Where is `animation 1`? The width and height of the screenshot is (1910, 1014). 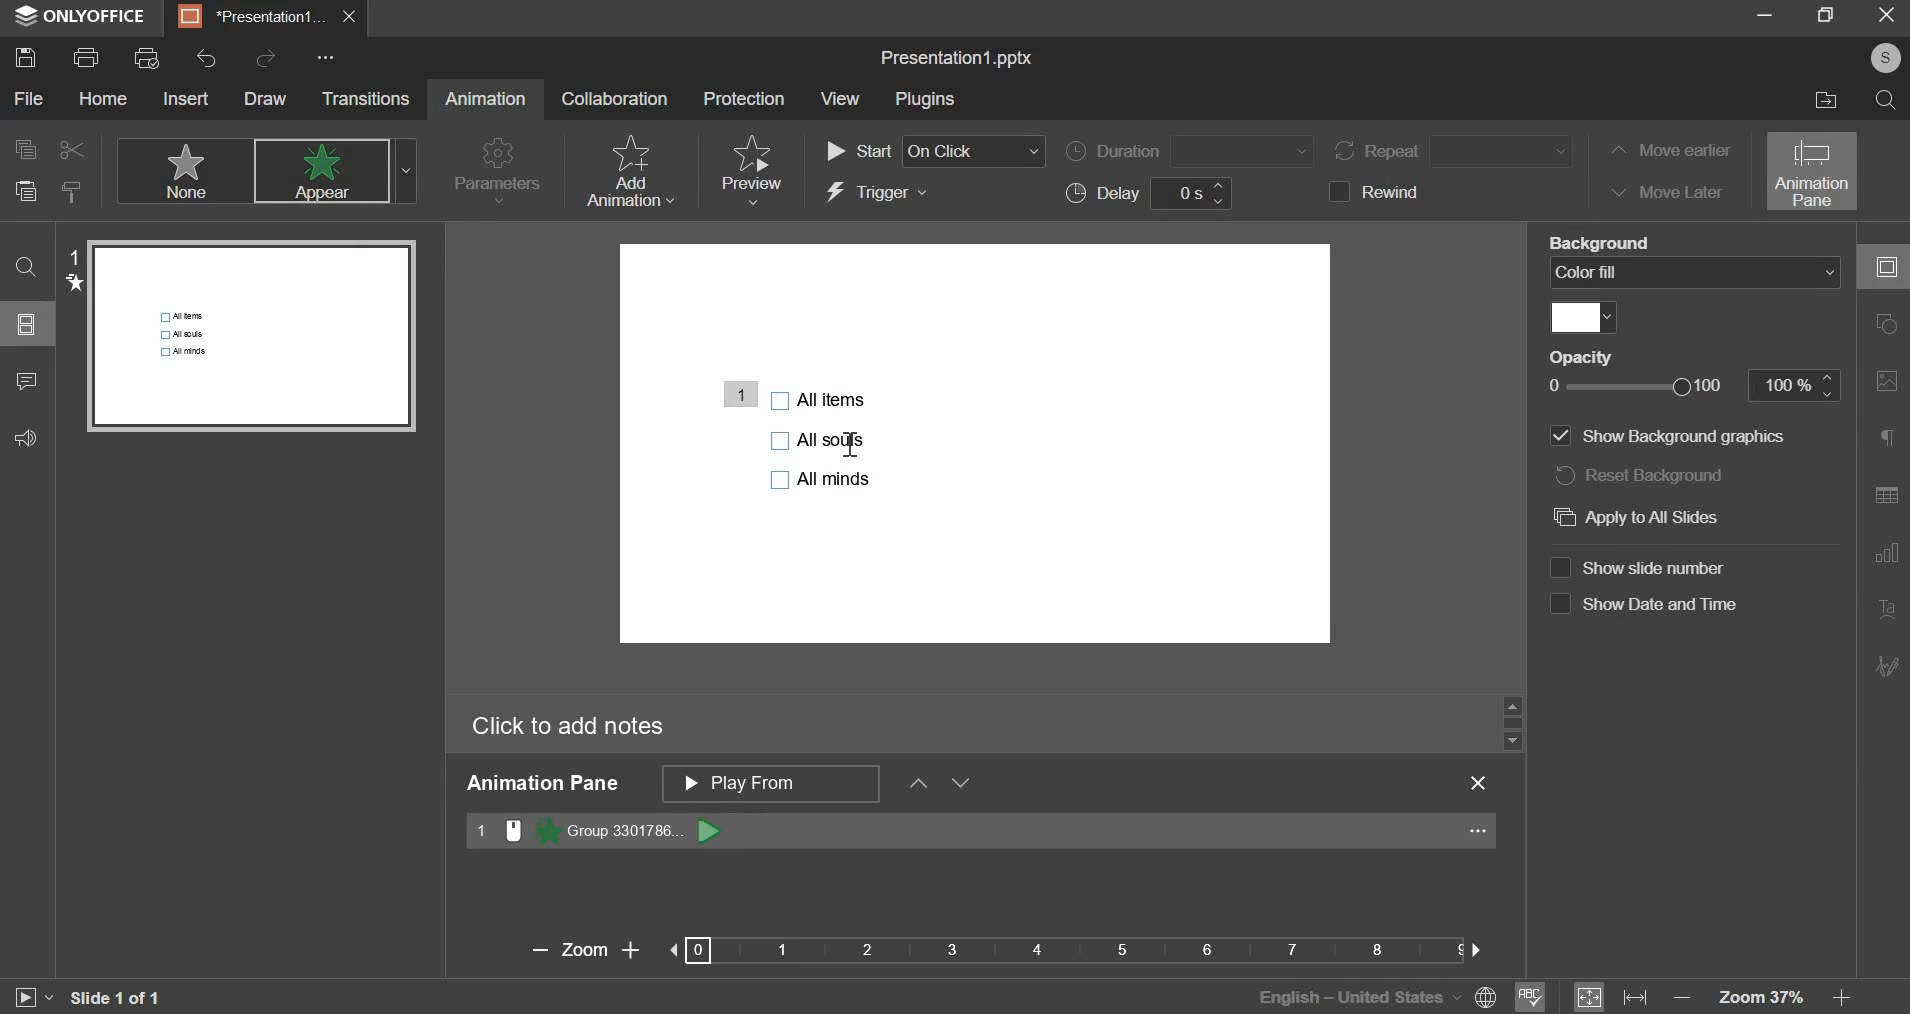 animation 1 is located at coordinates (597, 830).